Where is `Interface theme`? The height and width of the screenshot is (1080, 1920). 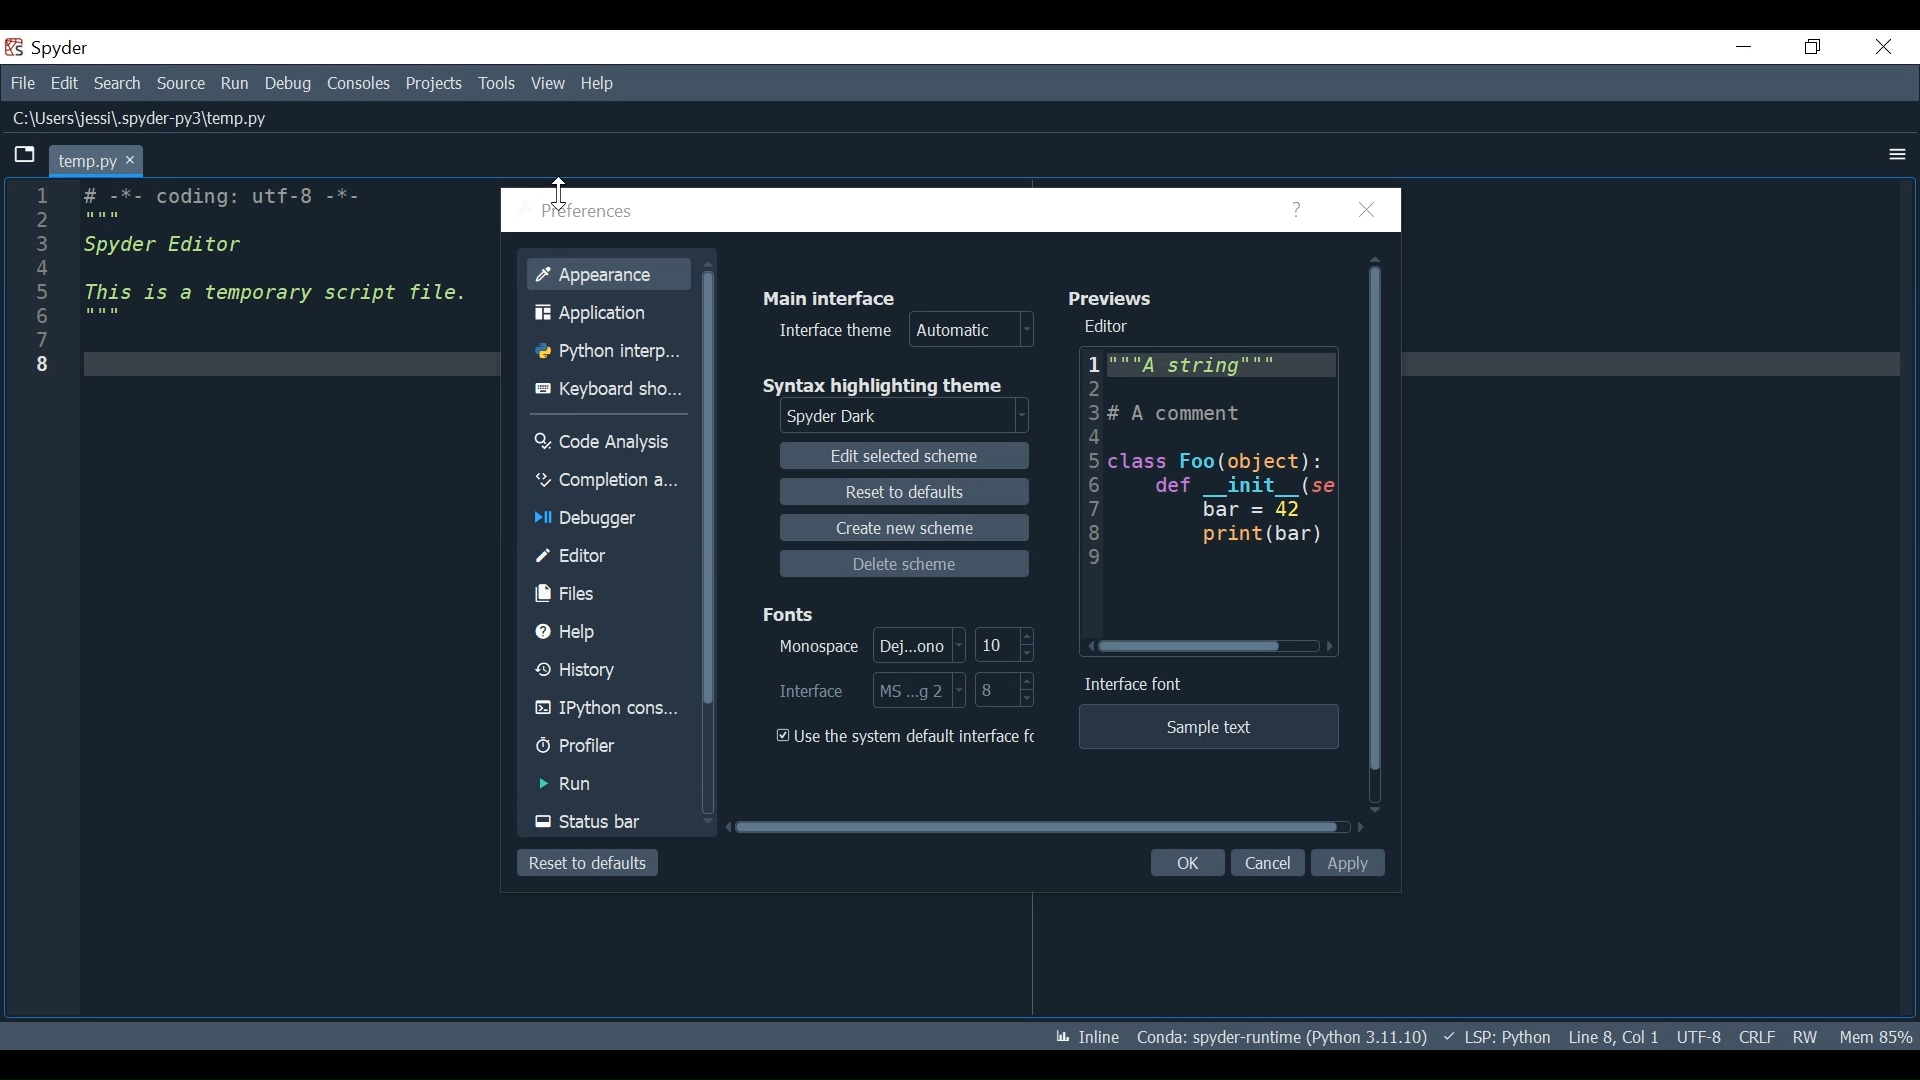
Interface theme is located at coordinates (905, 330).